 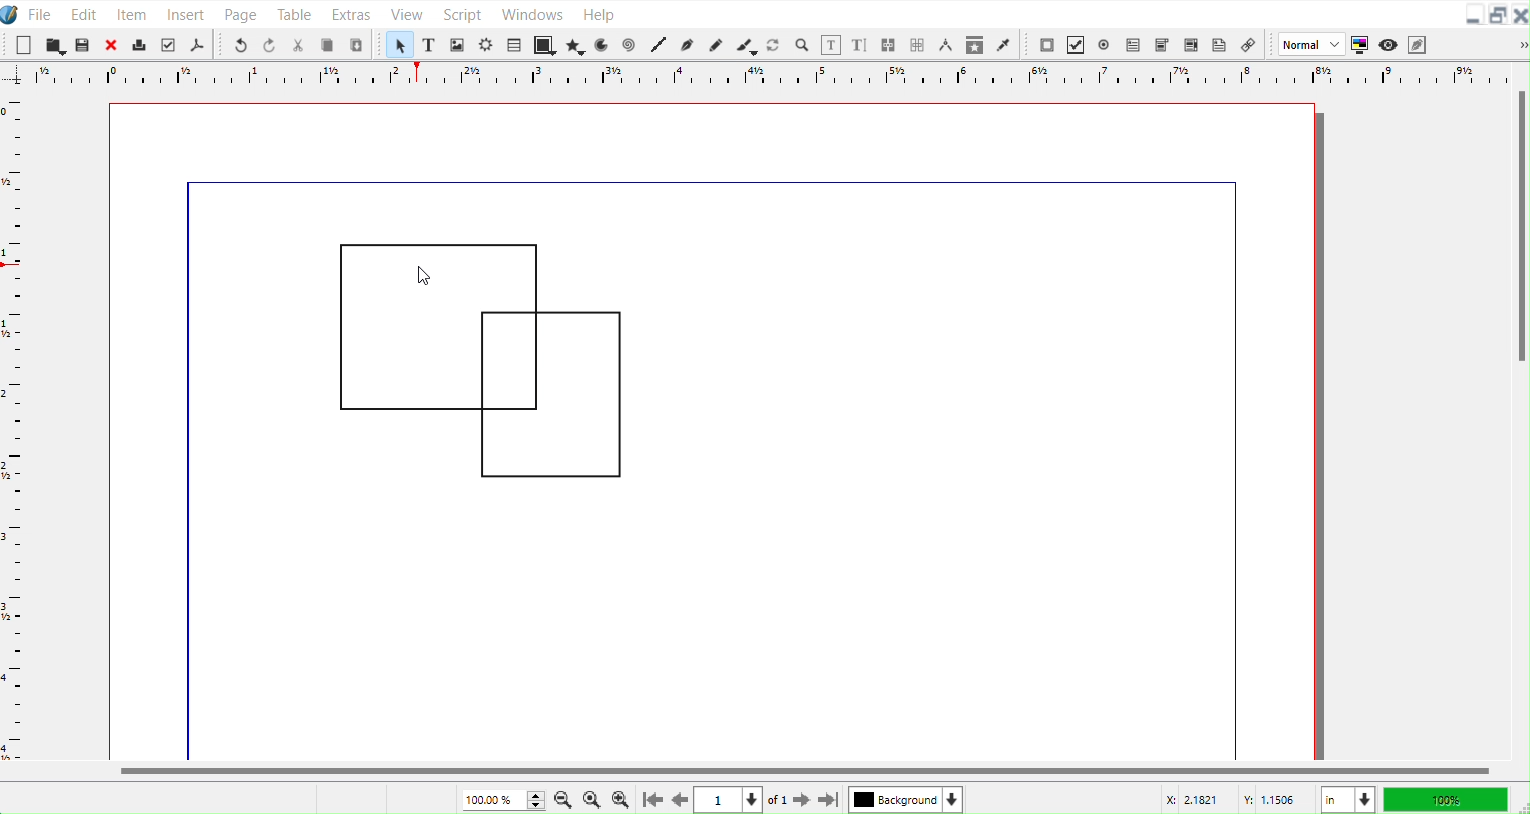 I want to click on PDF Push Button, so click(x=1046, y=45).